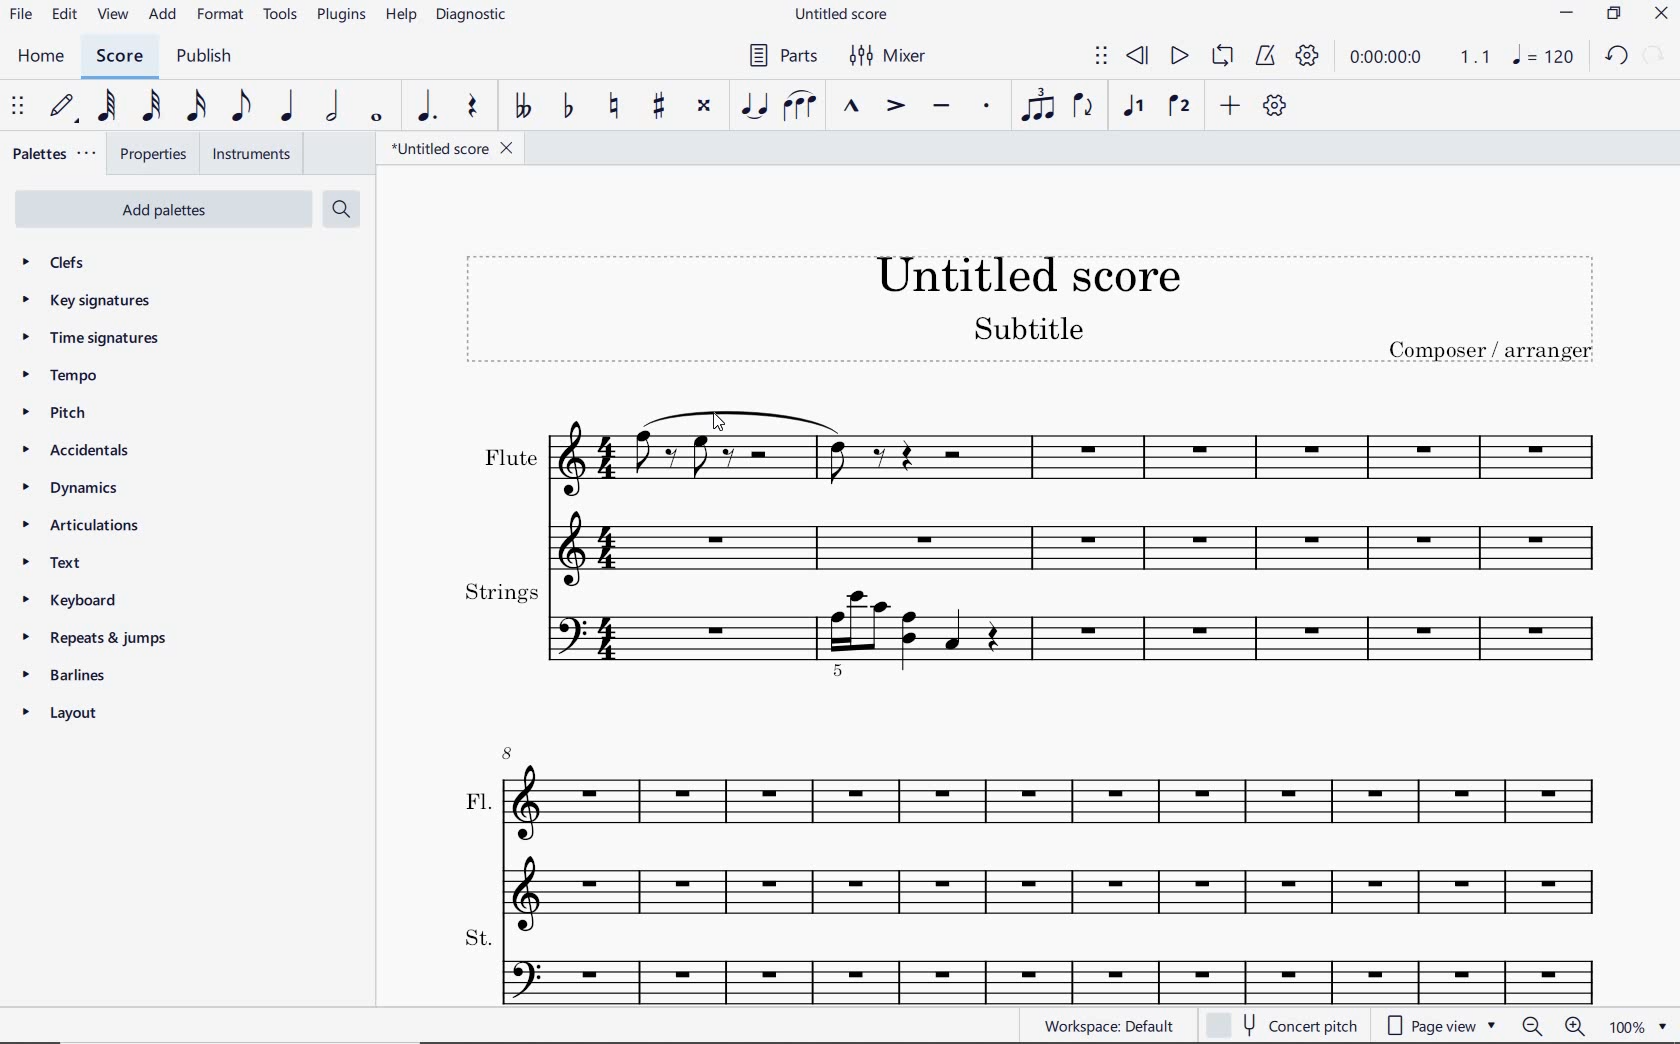  Describe the element at coordinates (520, 106) in the screenshot. I see `TOGGLE DOUBLE-FLAT` at that location.